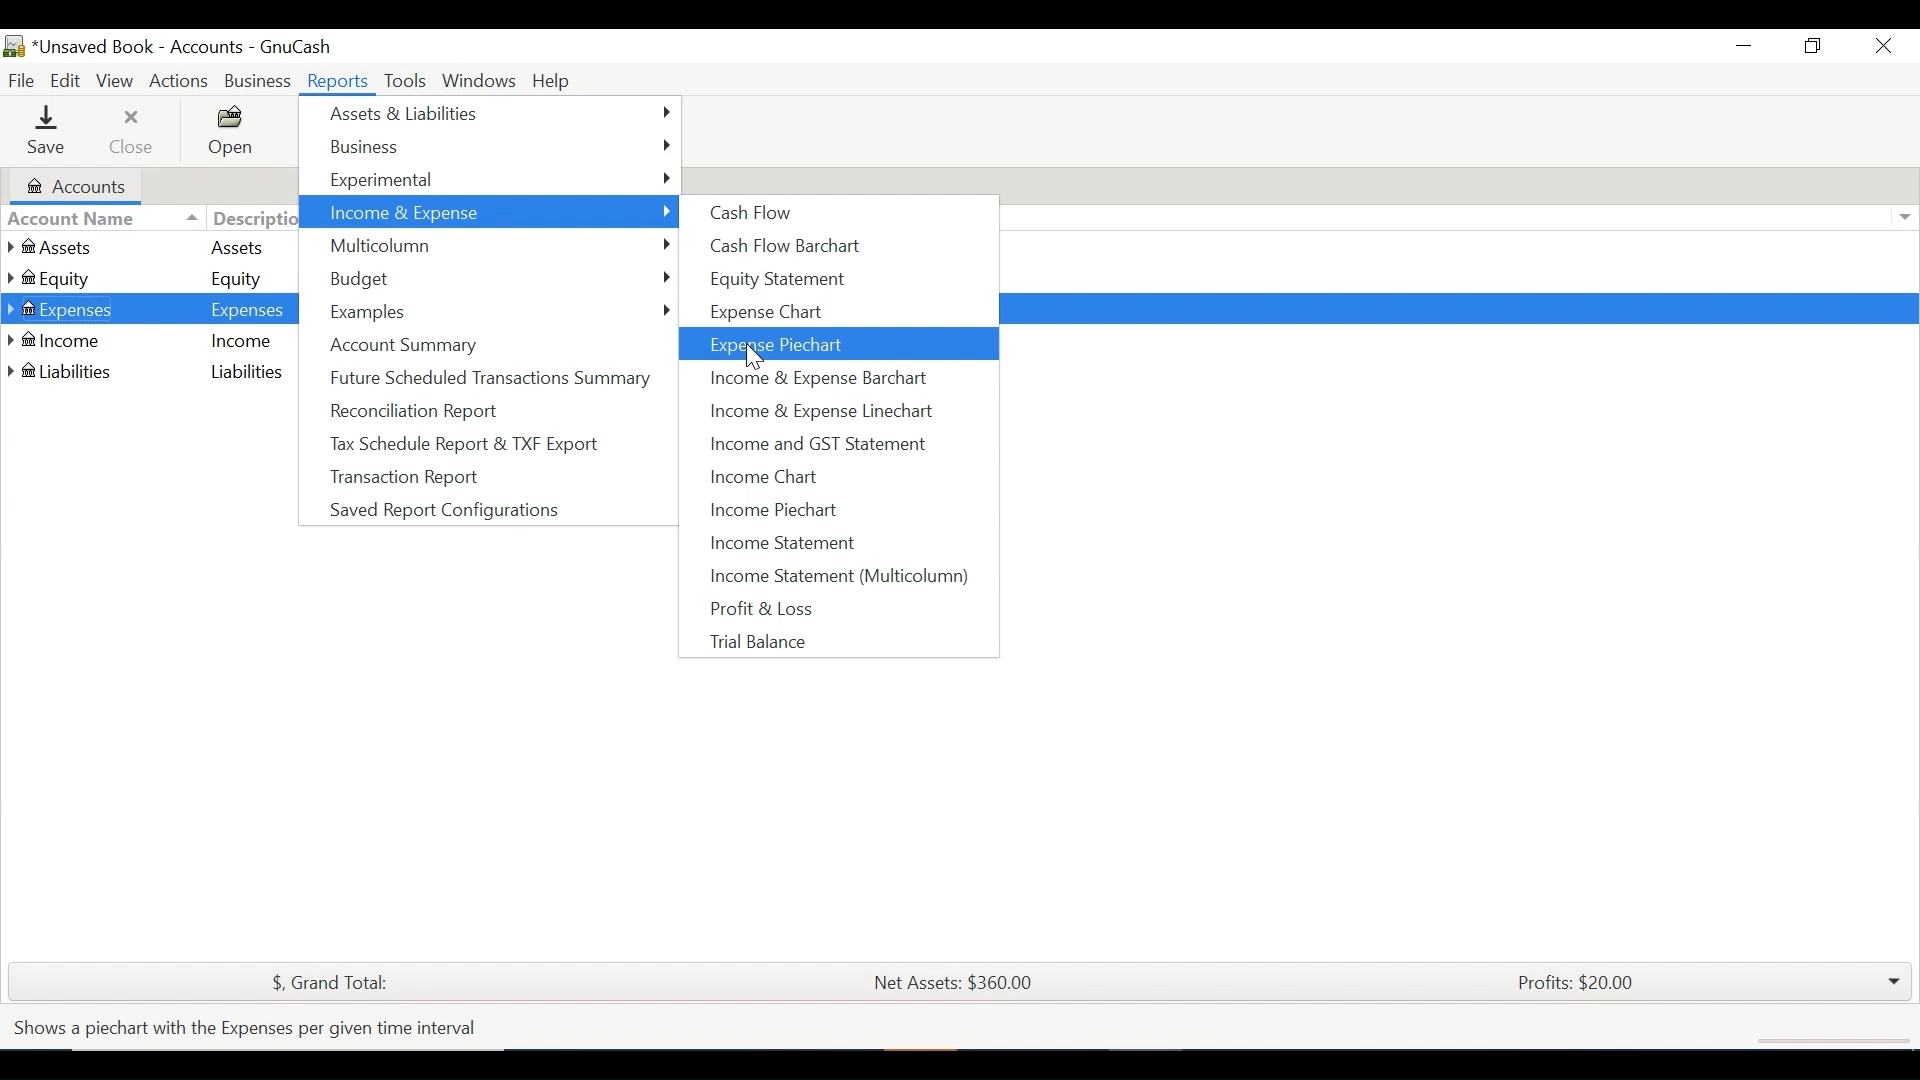 The height and width of the screenshot is (1080, 1920). I want to click on cursor, so click(755, 365).